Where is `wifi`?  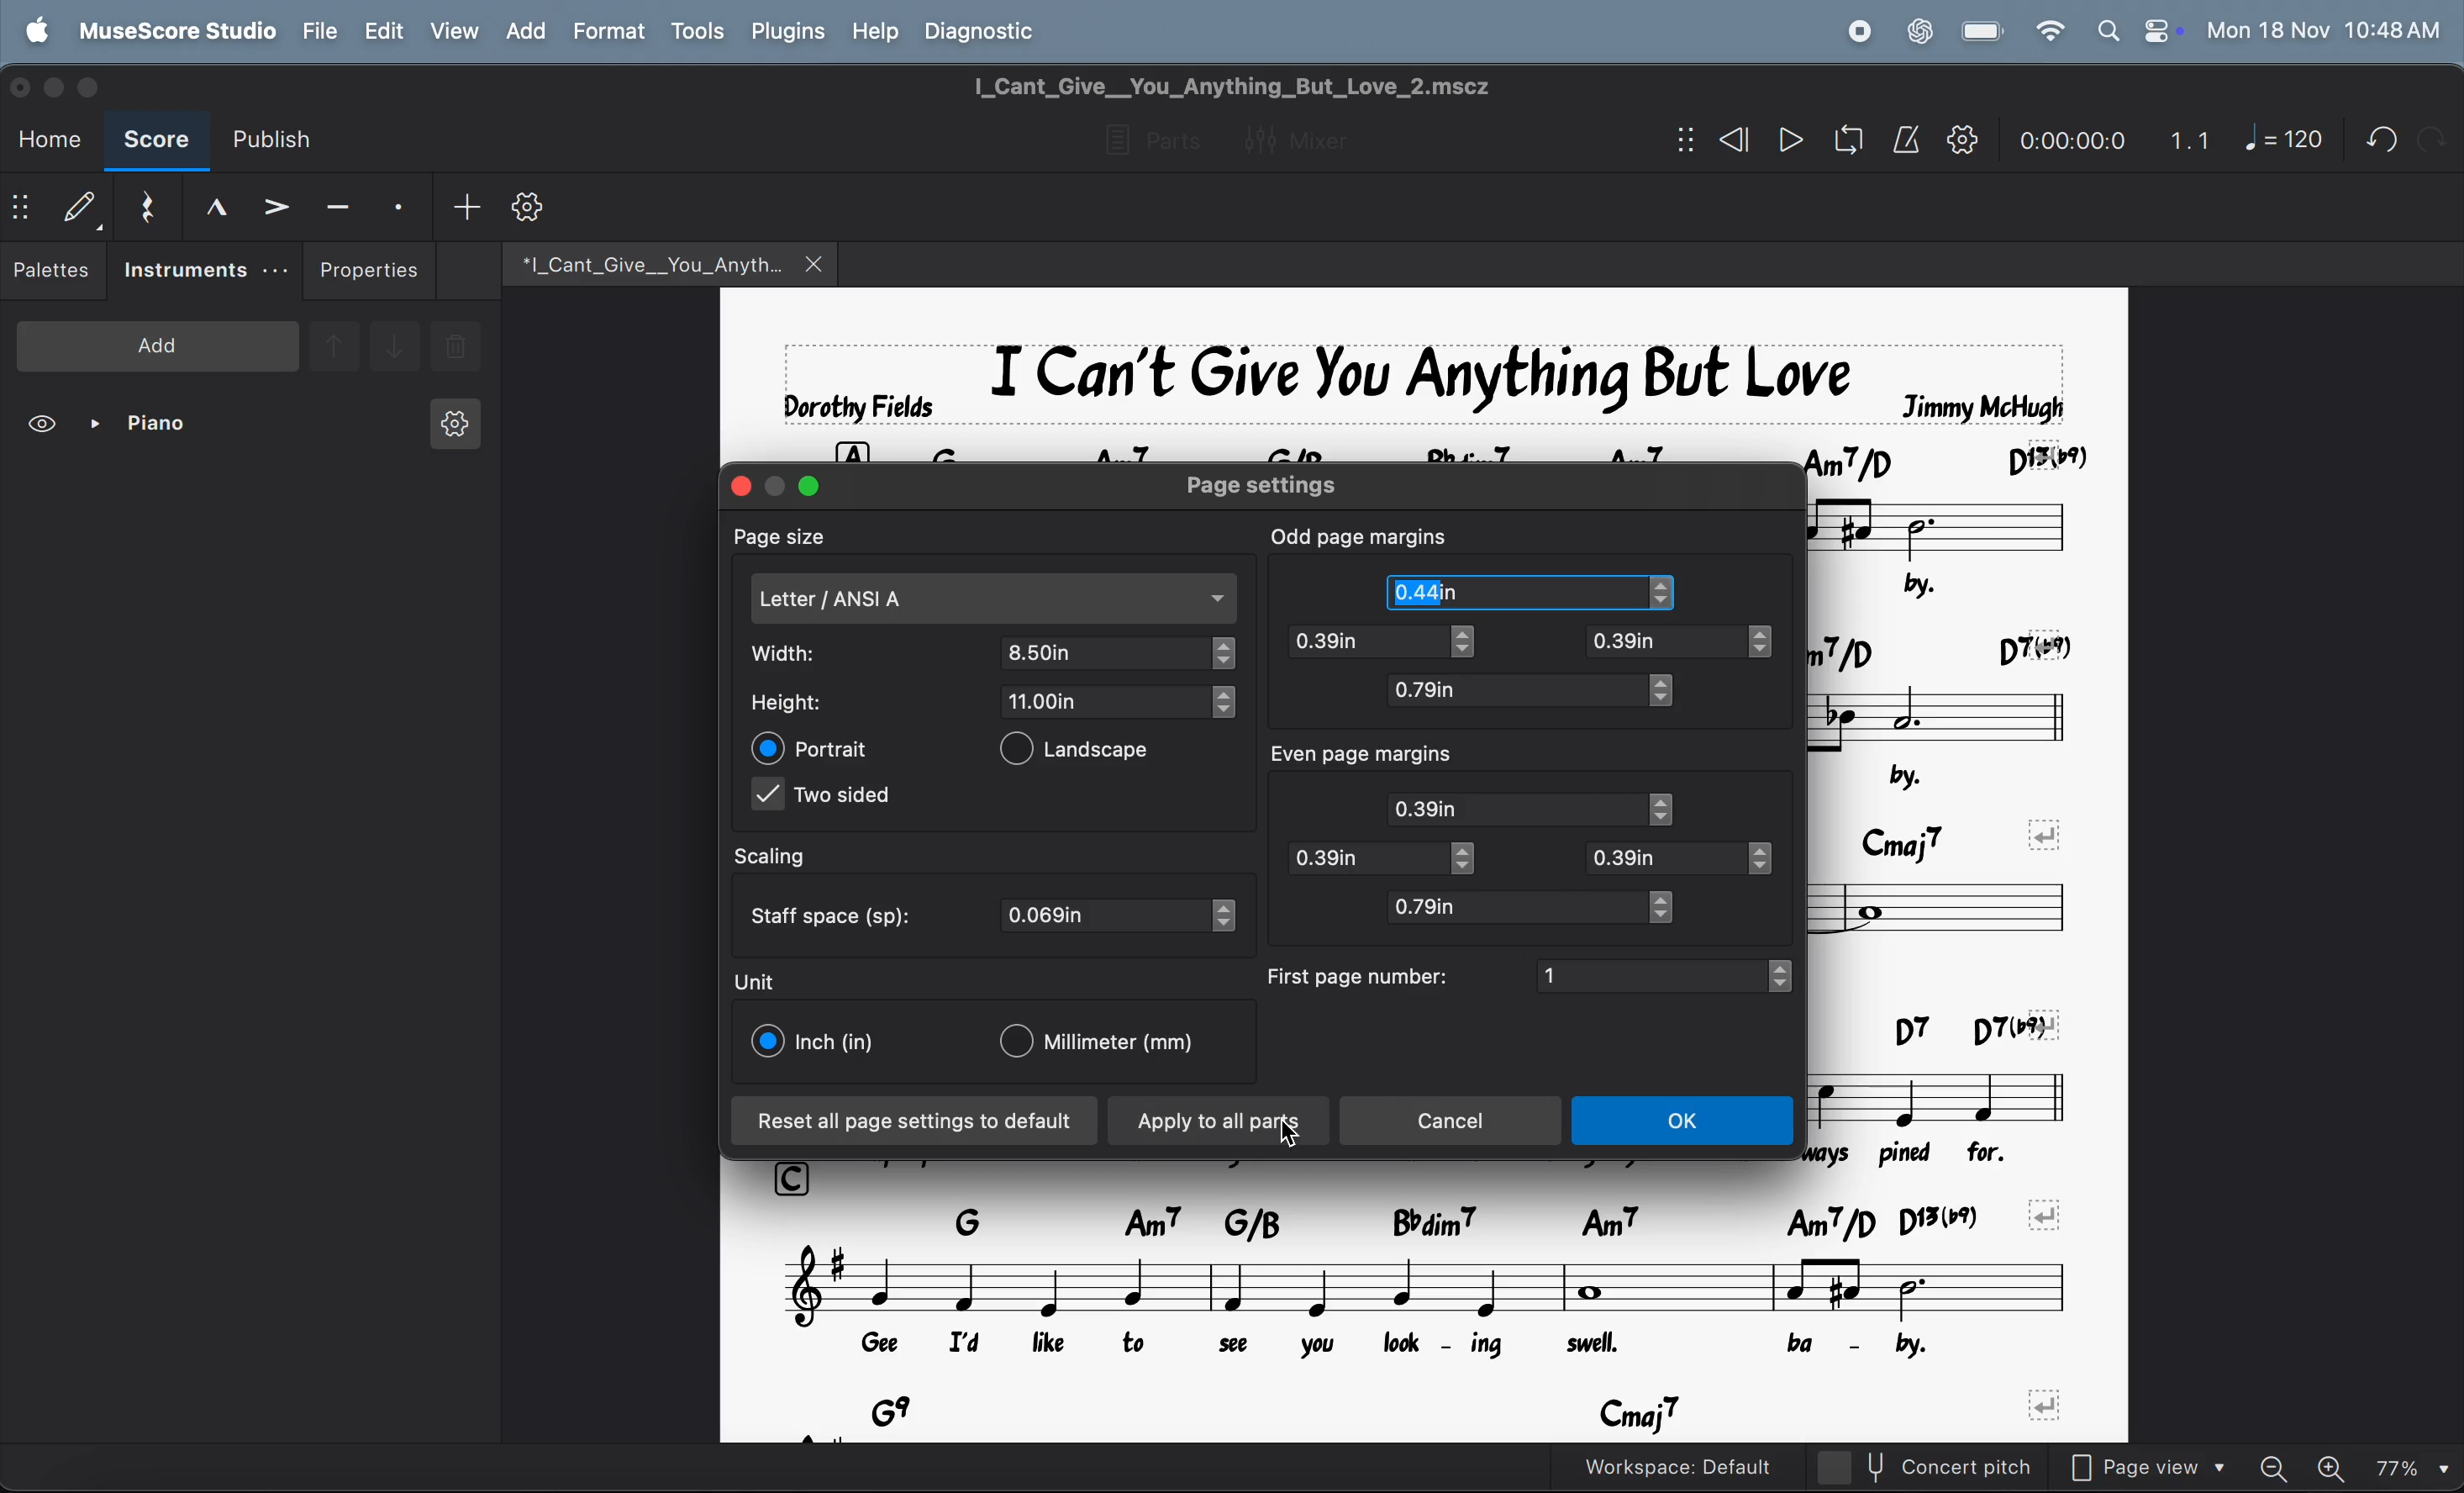
wifi is located at coordinates (2047, 32).